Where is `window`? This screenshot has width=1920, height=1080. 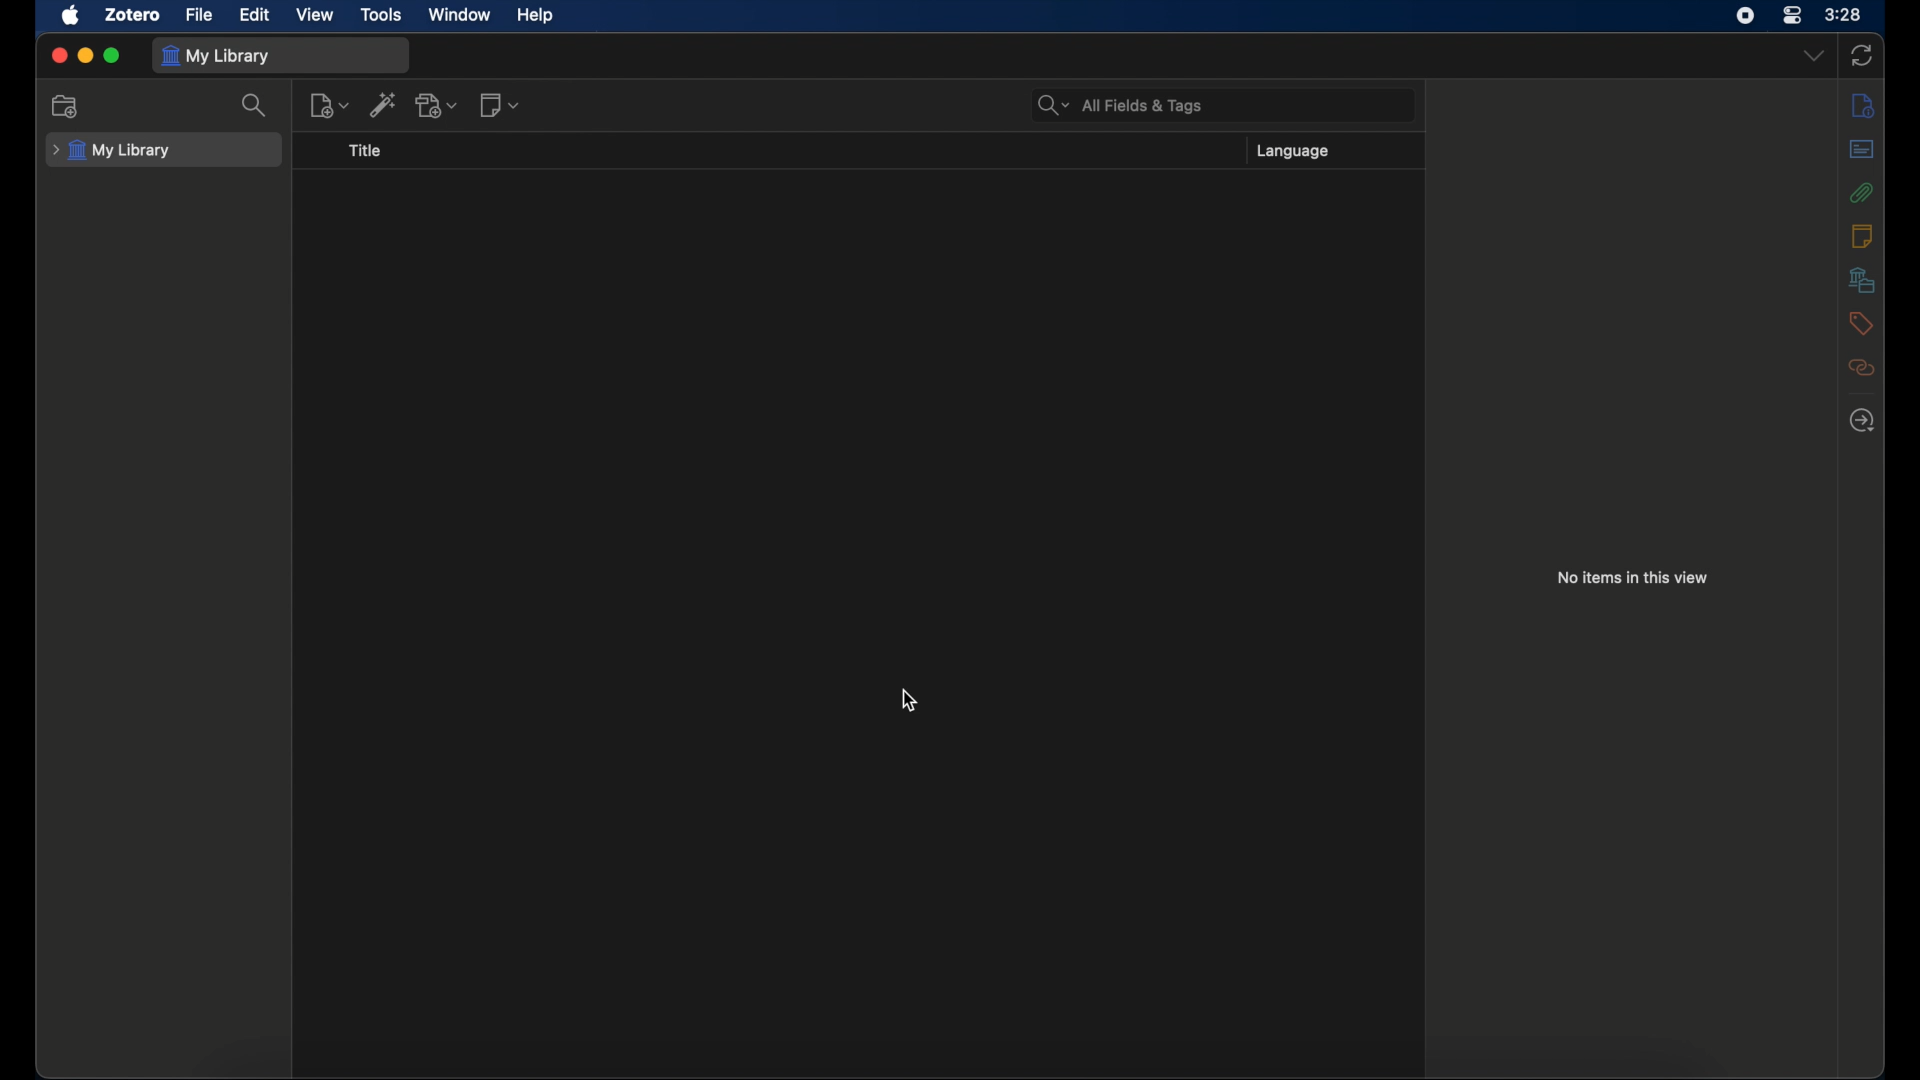
window is located at coordinates (460, 14).